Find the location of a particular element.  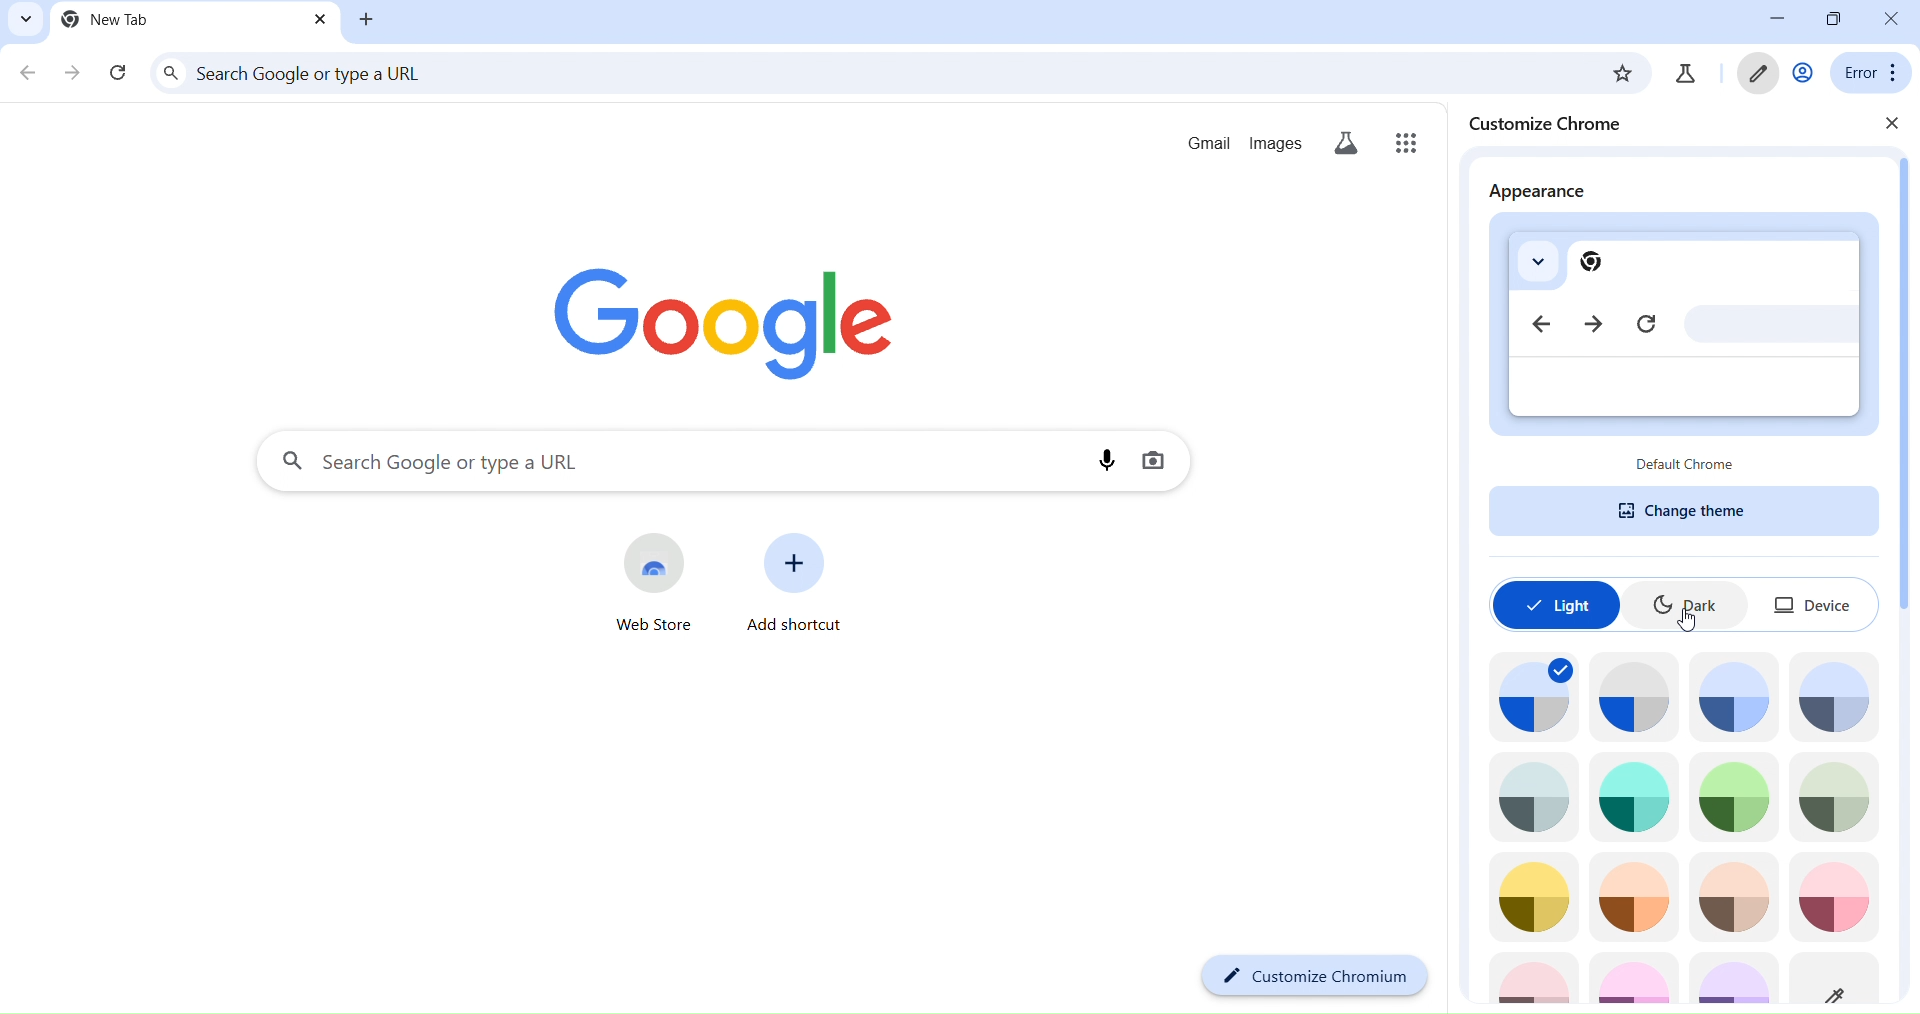

theme icon is located at coordinates (1634, 795).